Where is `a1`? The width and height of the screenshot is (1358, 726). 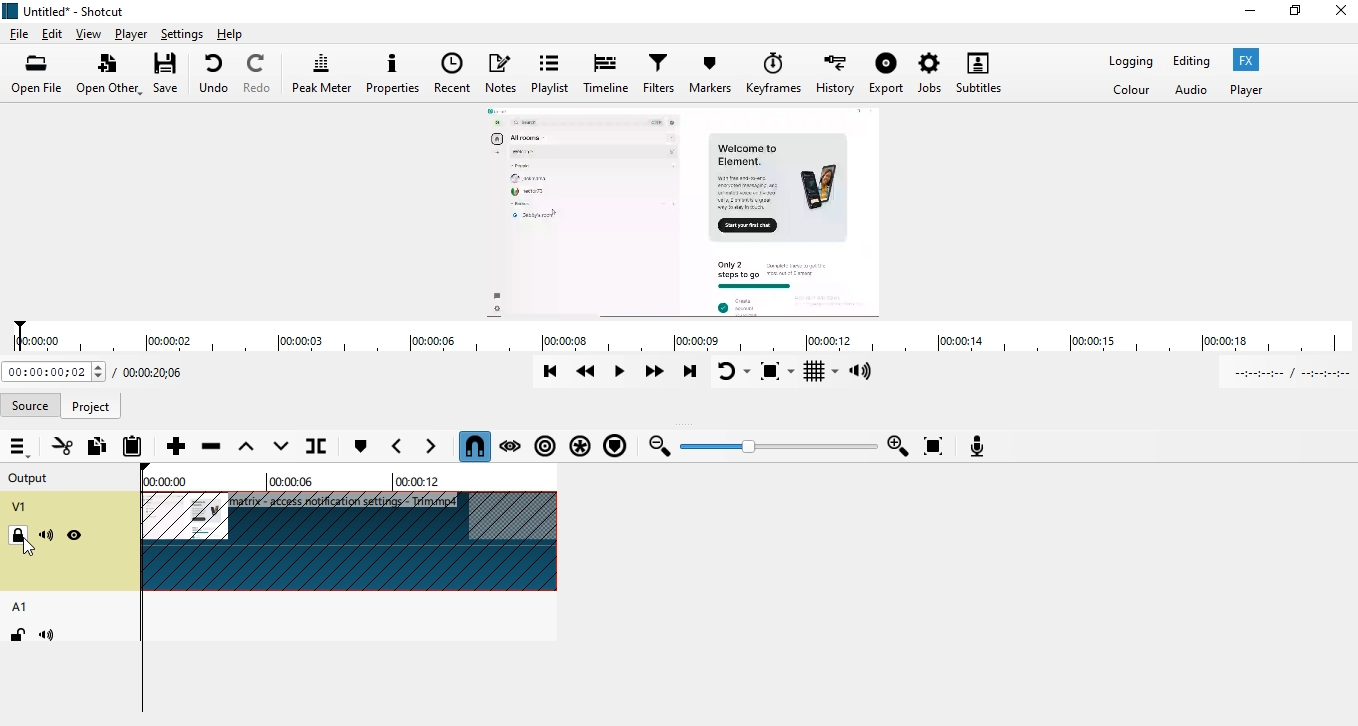 a1 is located at coordinates (21, 605).